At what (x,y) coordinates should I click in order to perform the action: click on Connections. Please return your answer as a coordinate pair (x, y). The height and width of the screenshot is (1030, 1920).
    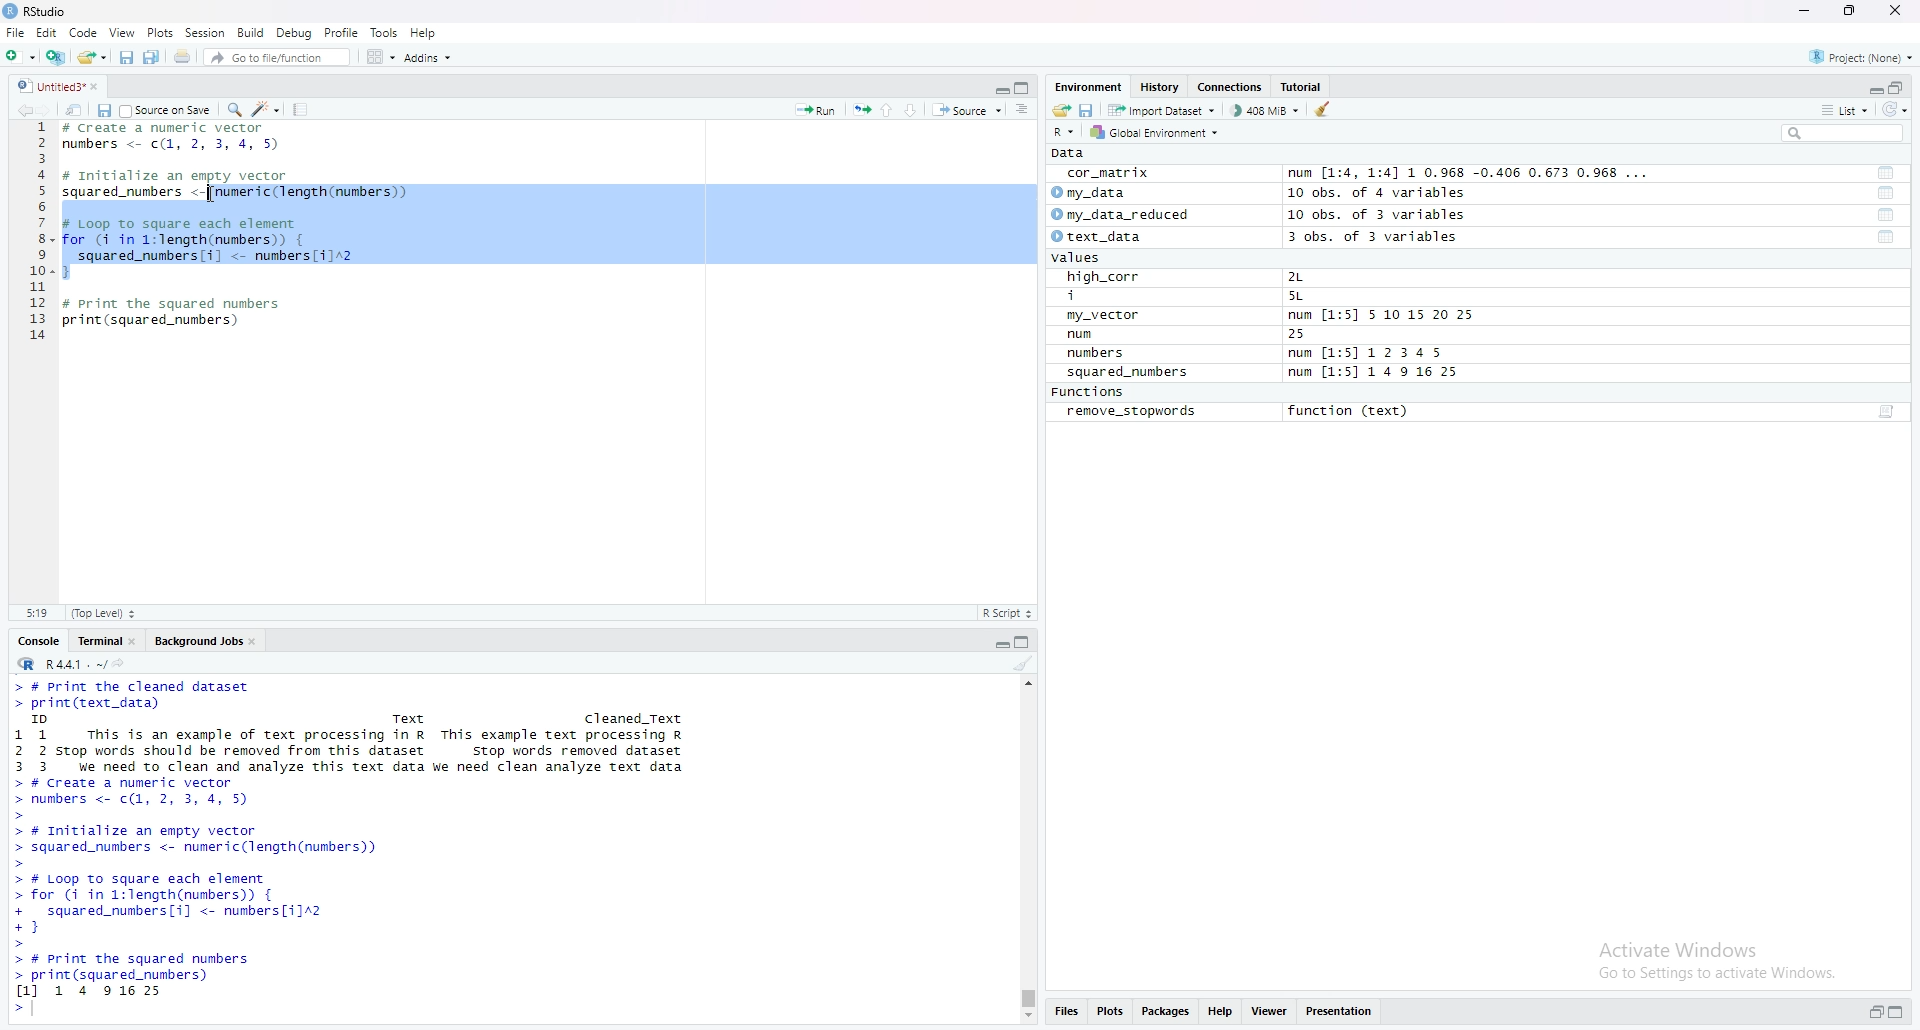
    Looking at the image, I should click on (1232, 87).